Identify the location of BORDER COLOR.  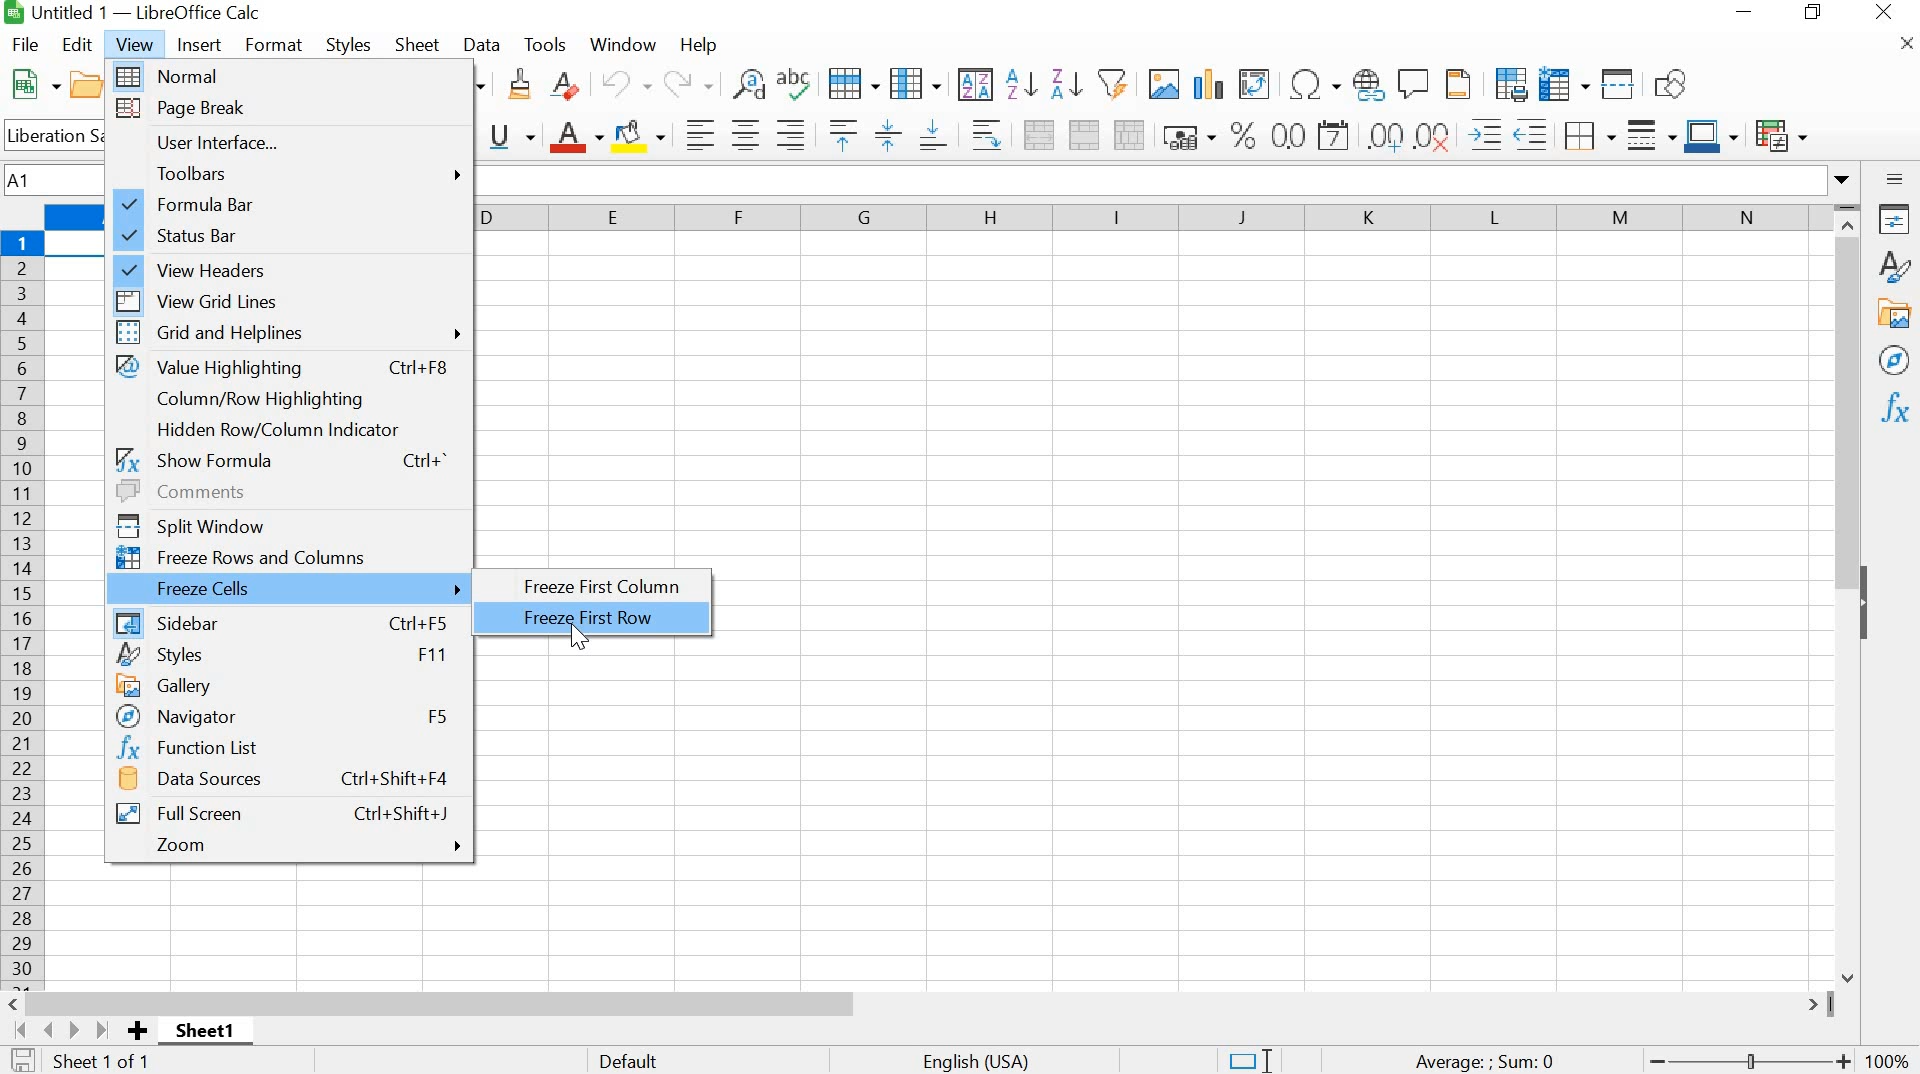
(1710, 133).